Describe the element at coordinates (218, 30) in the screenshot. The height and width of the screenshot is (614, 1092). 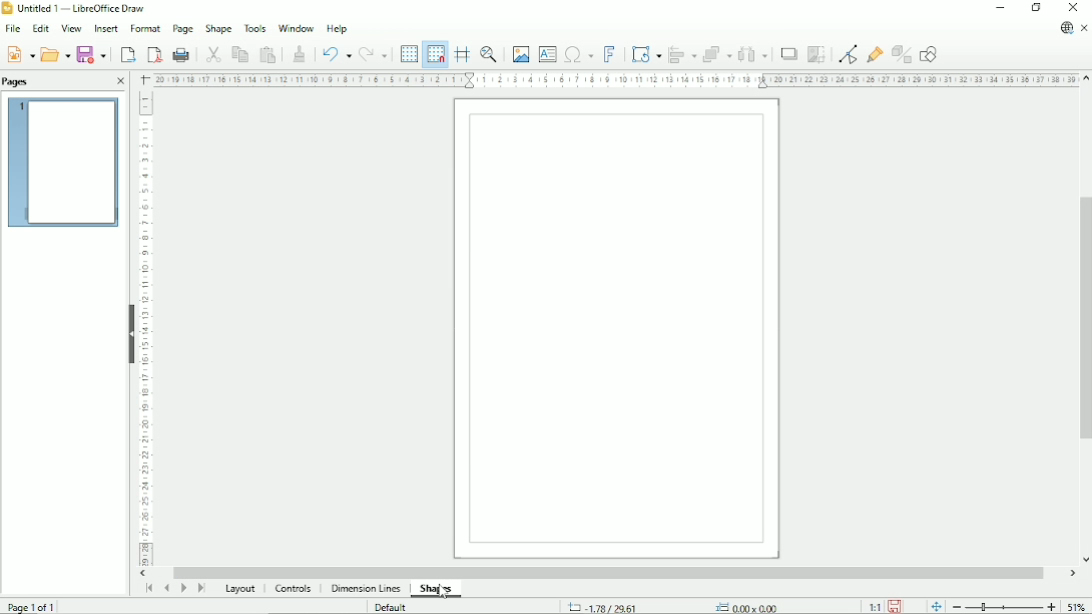
I see `Shape` at that location.